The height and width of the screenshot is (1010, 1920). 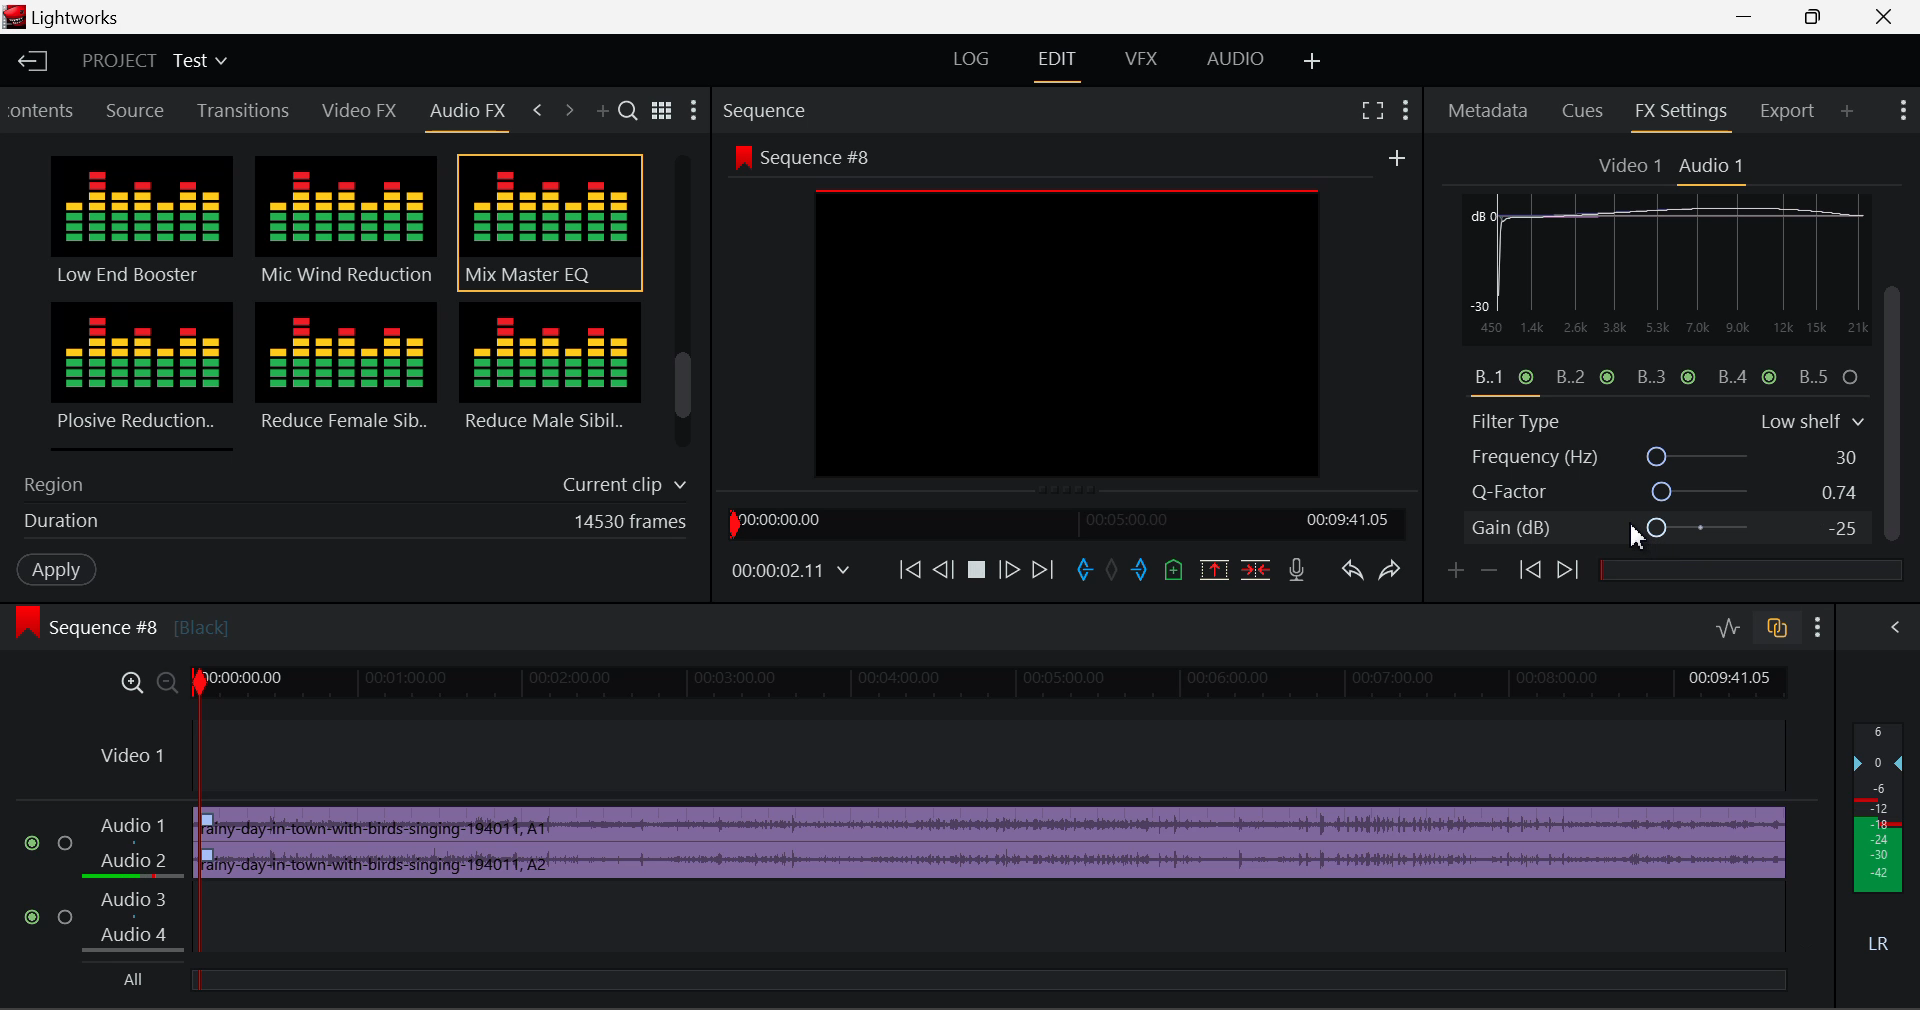 I want to click on EQ Graph, so click(x=1654, y=310).